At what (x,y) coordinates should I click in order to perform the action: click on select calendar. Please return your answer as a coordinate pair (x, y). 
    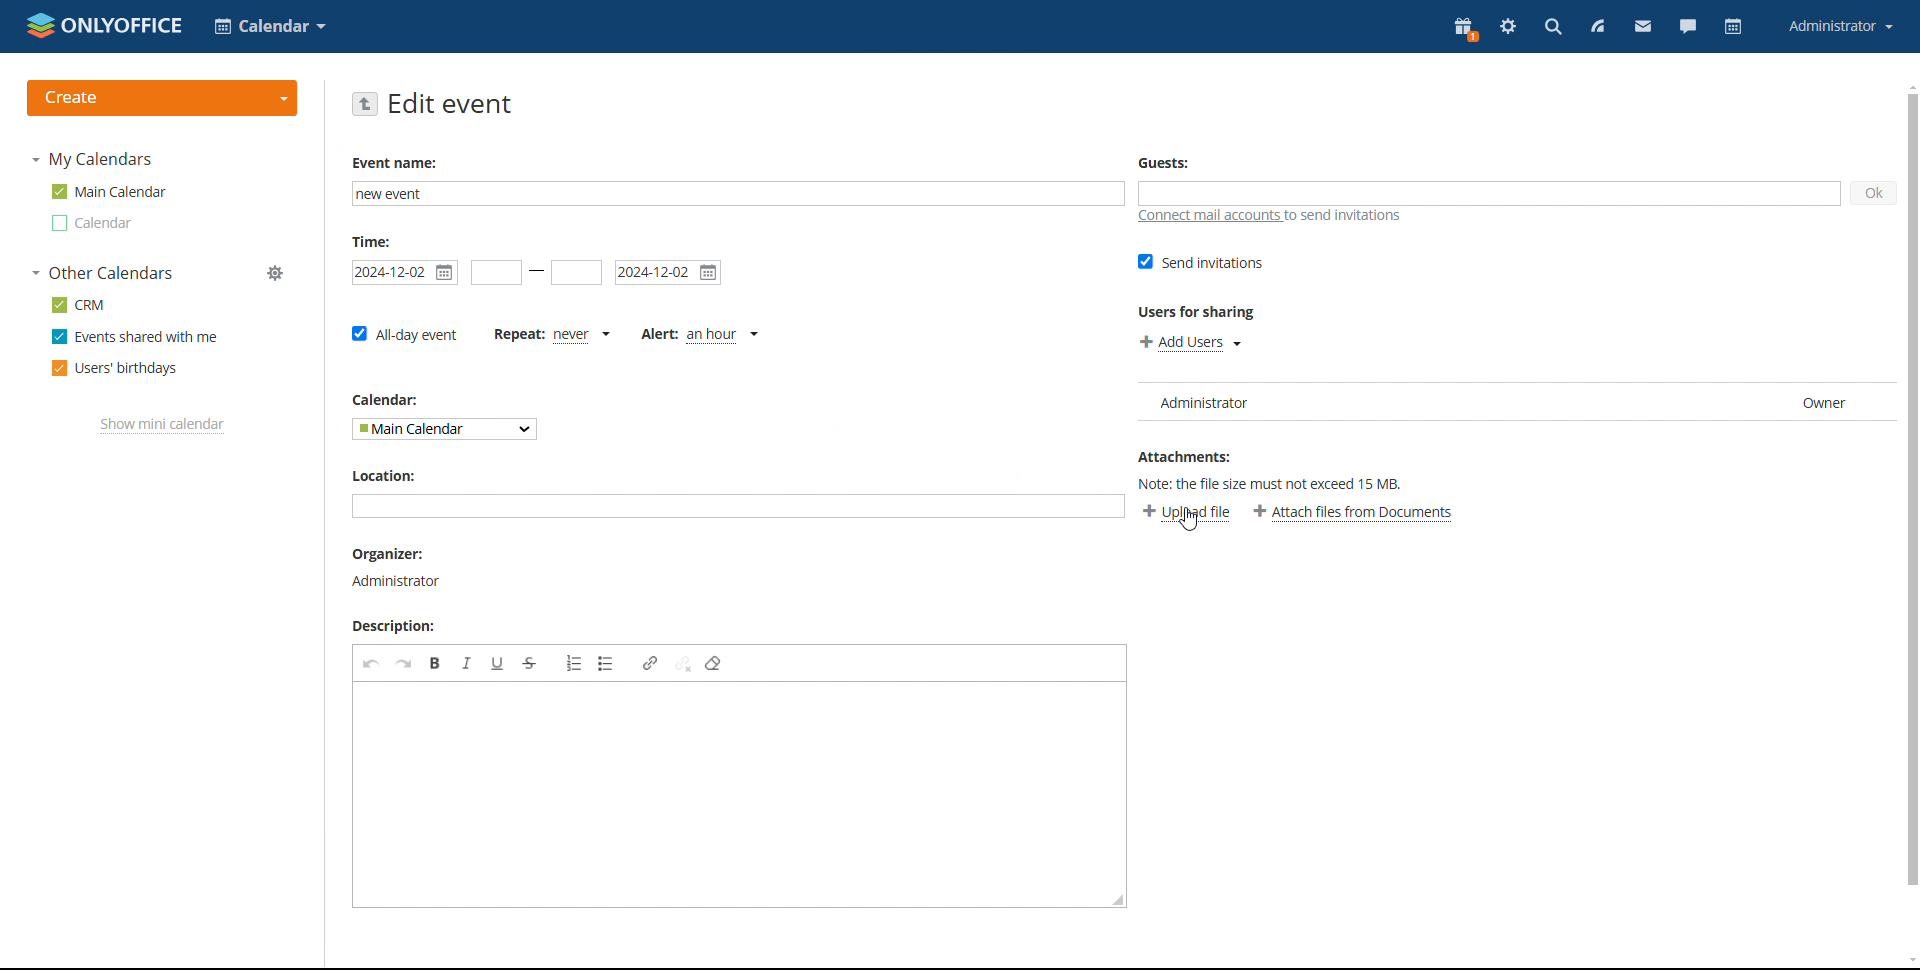
    Looking at the image, I should click on (445, 429).